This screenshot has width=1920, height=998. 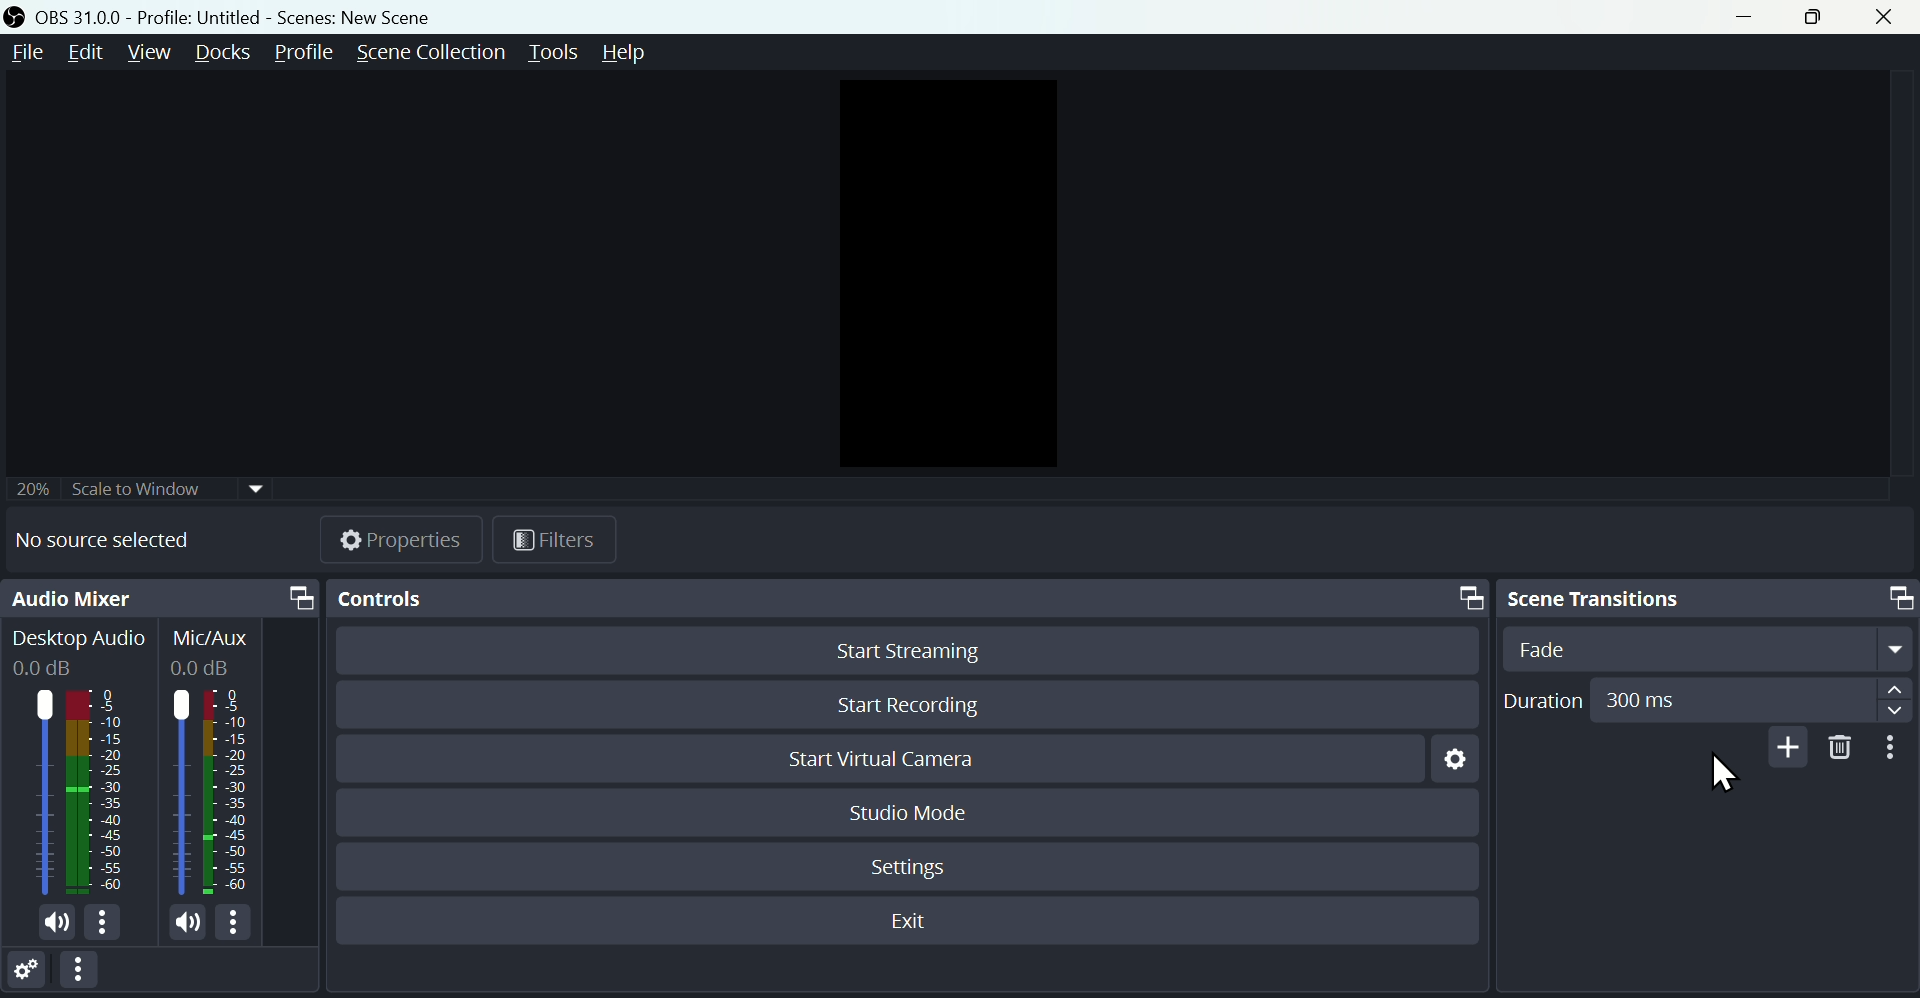 I want to click on No source selected, so click(x=125, y=540).